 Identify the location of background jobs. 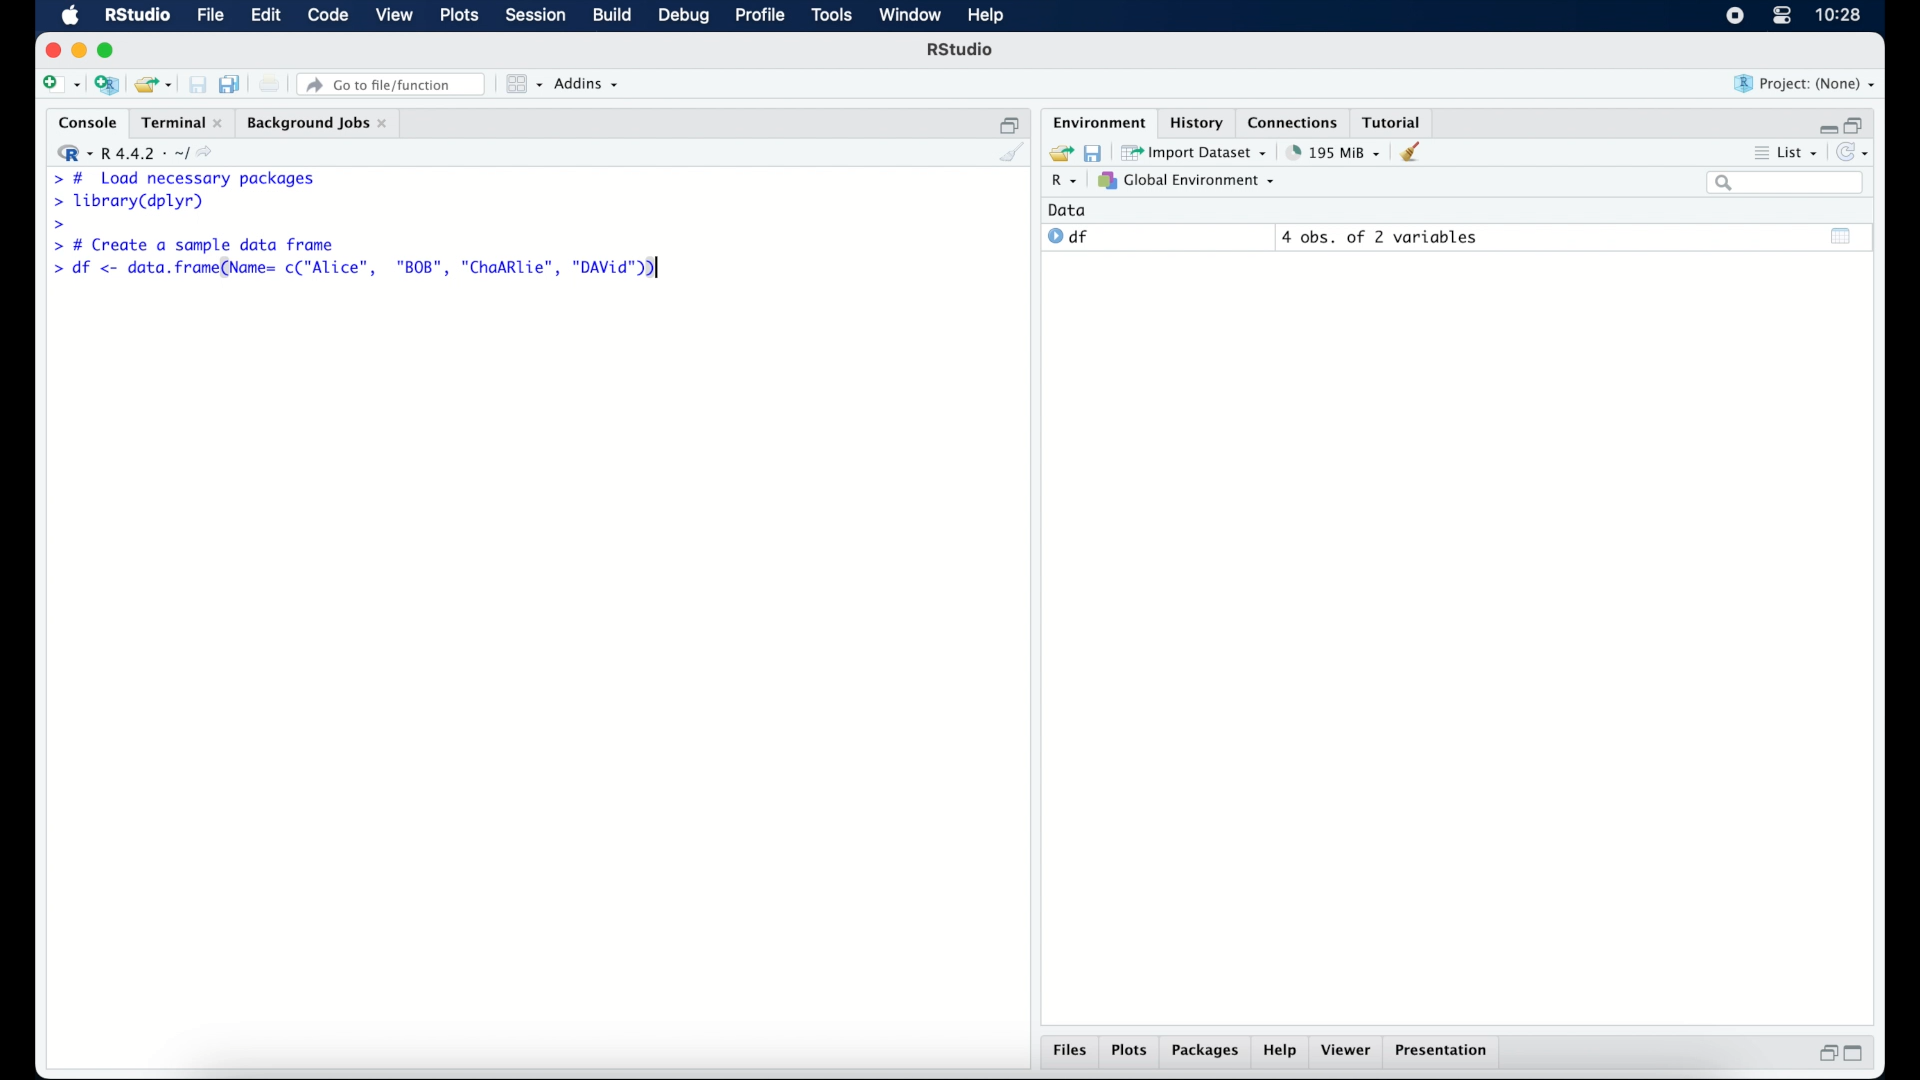
(317, 123).